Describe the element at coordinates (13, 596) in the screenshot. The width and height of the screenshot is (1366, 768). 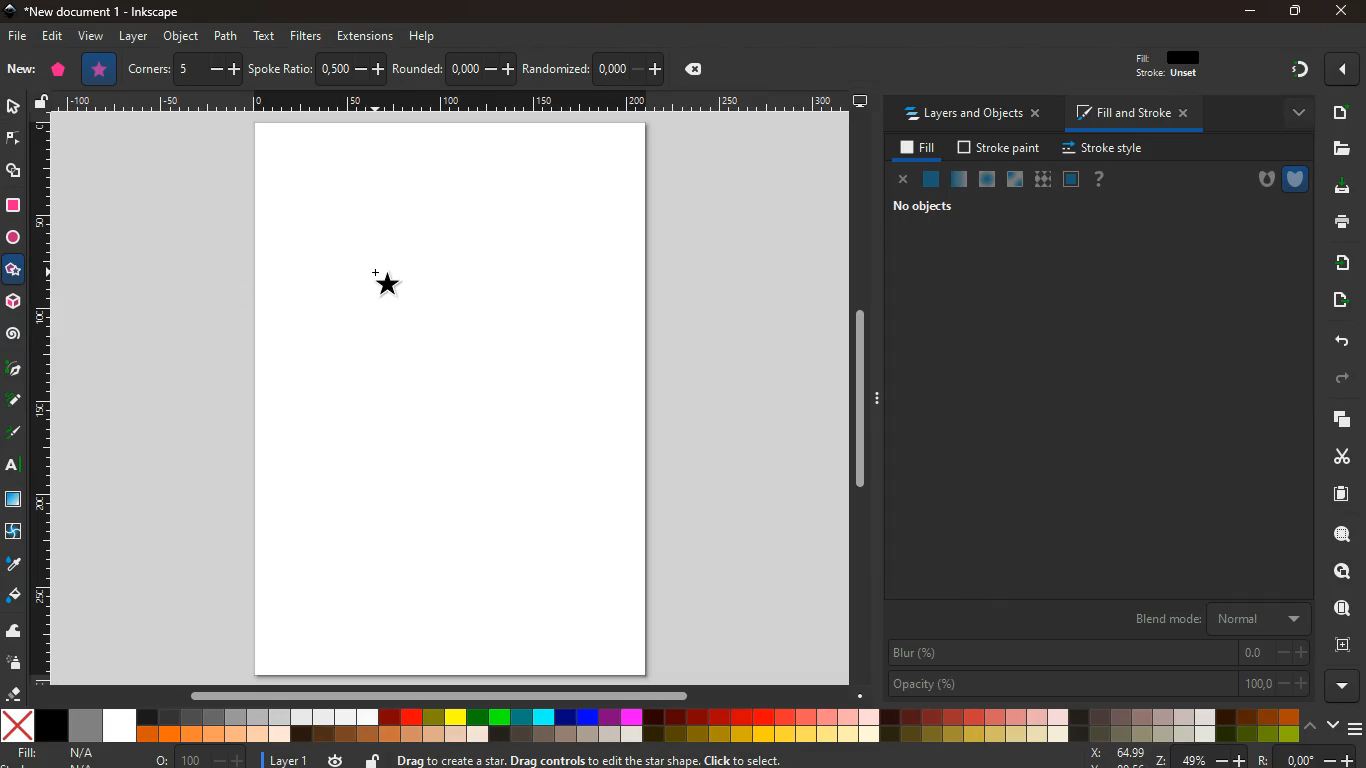
I see `bucket` at that location.